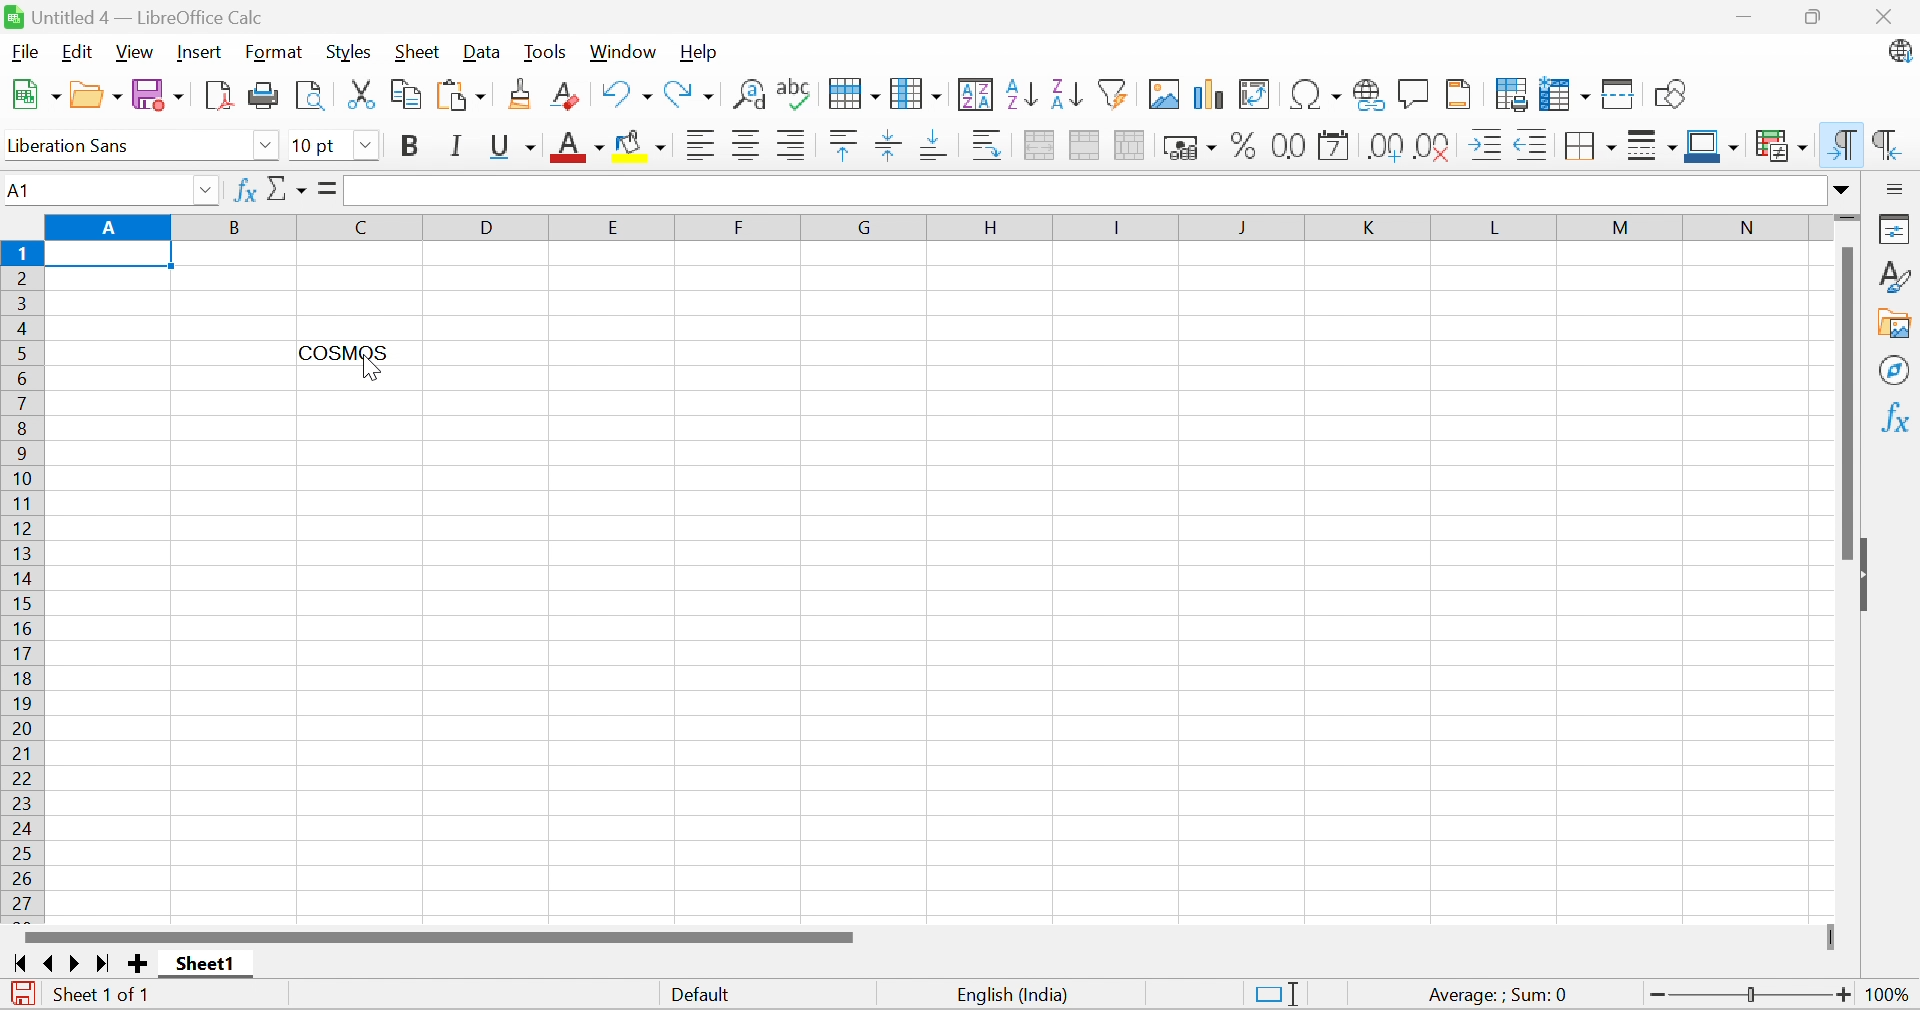 The width and height of the screenshot is (1920, 1010). I want to click on Find and Replace, so click(748, 95).